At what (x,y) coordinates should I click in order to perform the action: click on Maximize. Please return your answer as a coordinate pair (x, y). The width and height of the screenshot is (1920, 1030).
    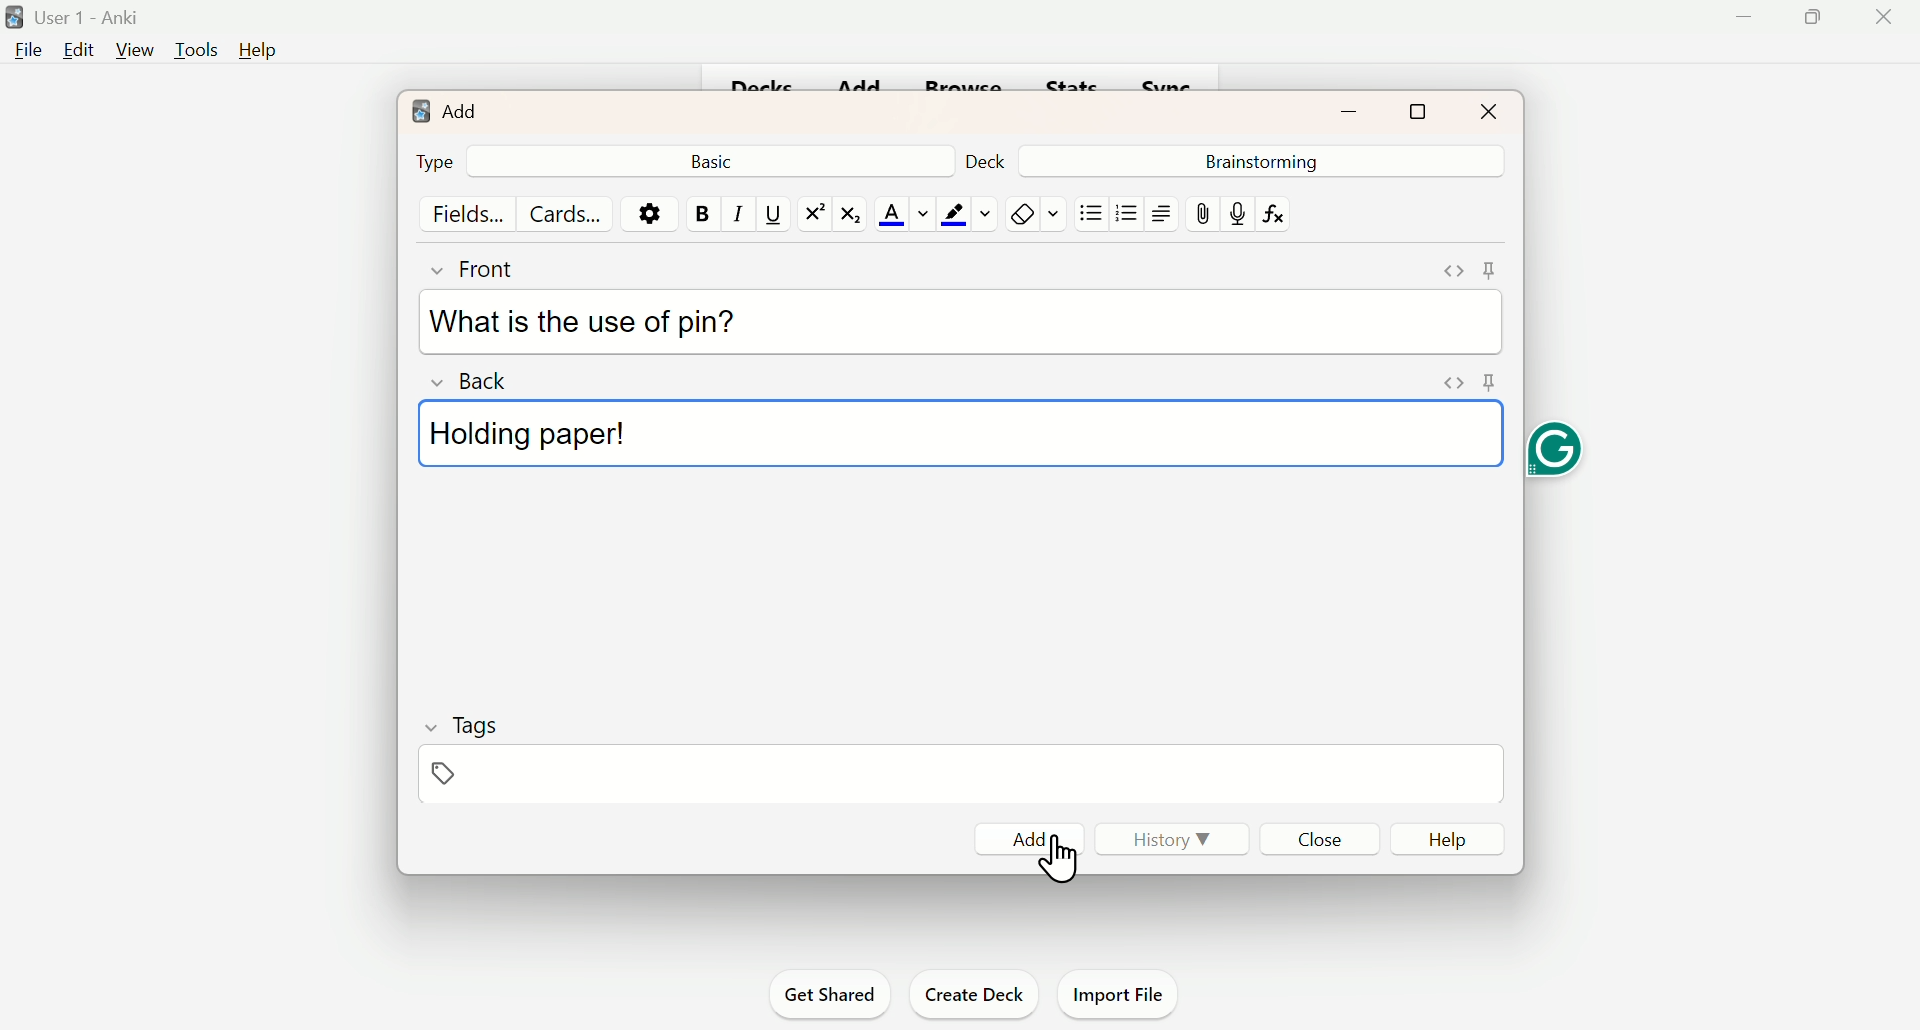
    Looking at the image, I should click on (1419, 108).